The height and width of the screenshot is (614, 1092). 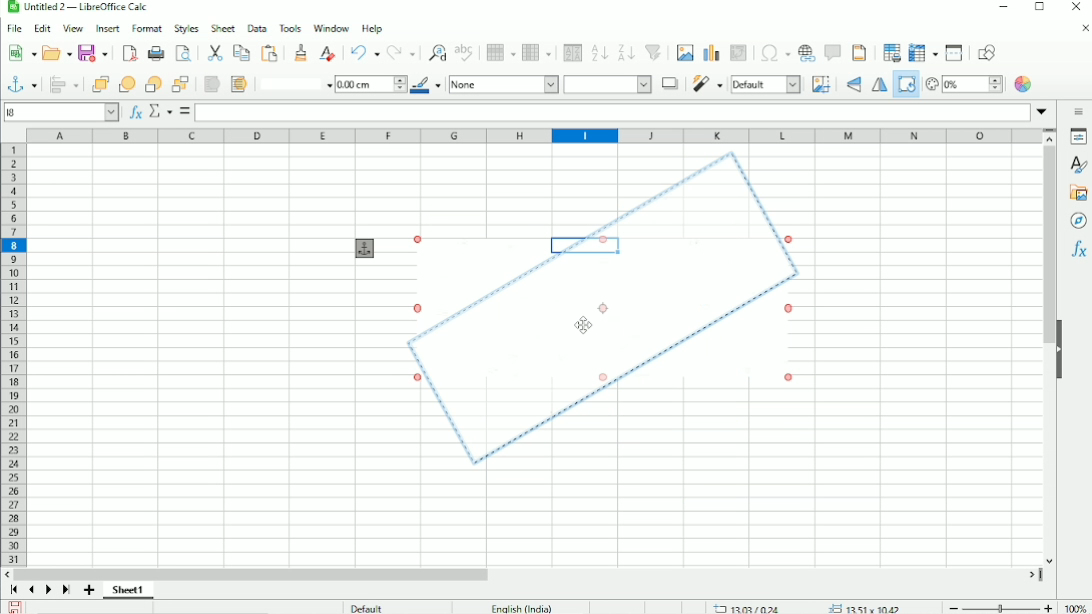 I want to click on Open, so click(x=57, y=53).